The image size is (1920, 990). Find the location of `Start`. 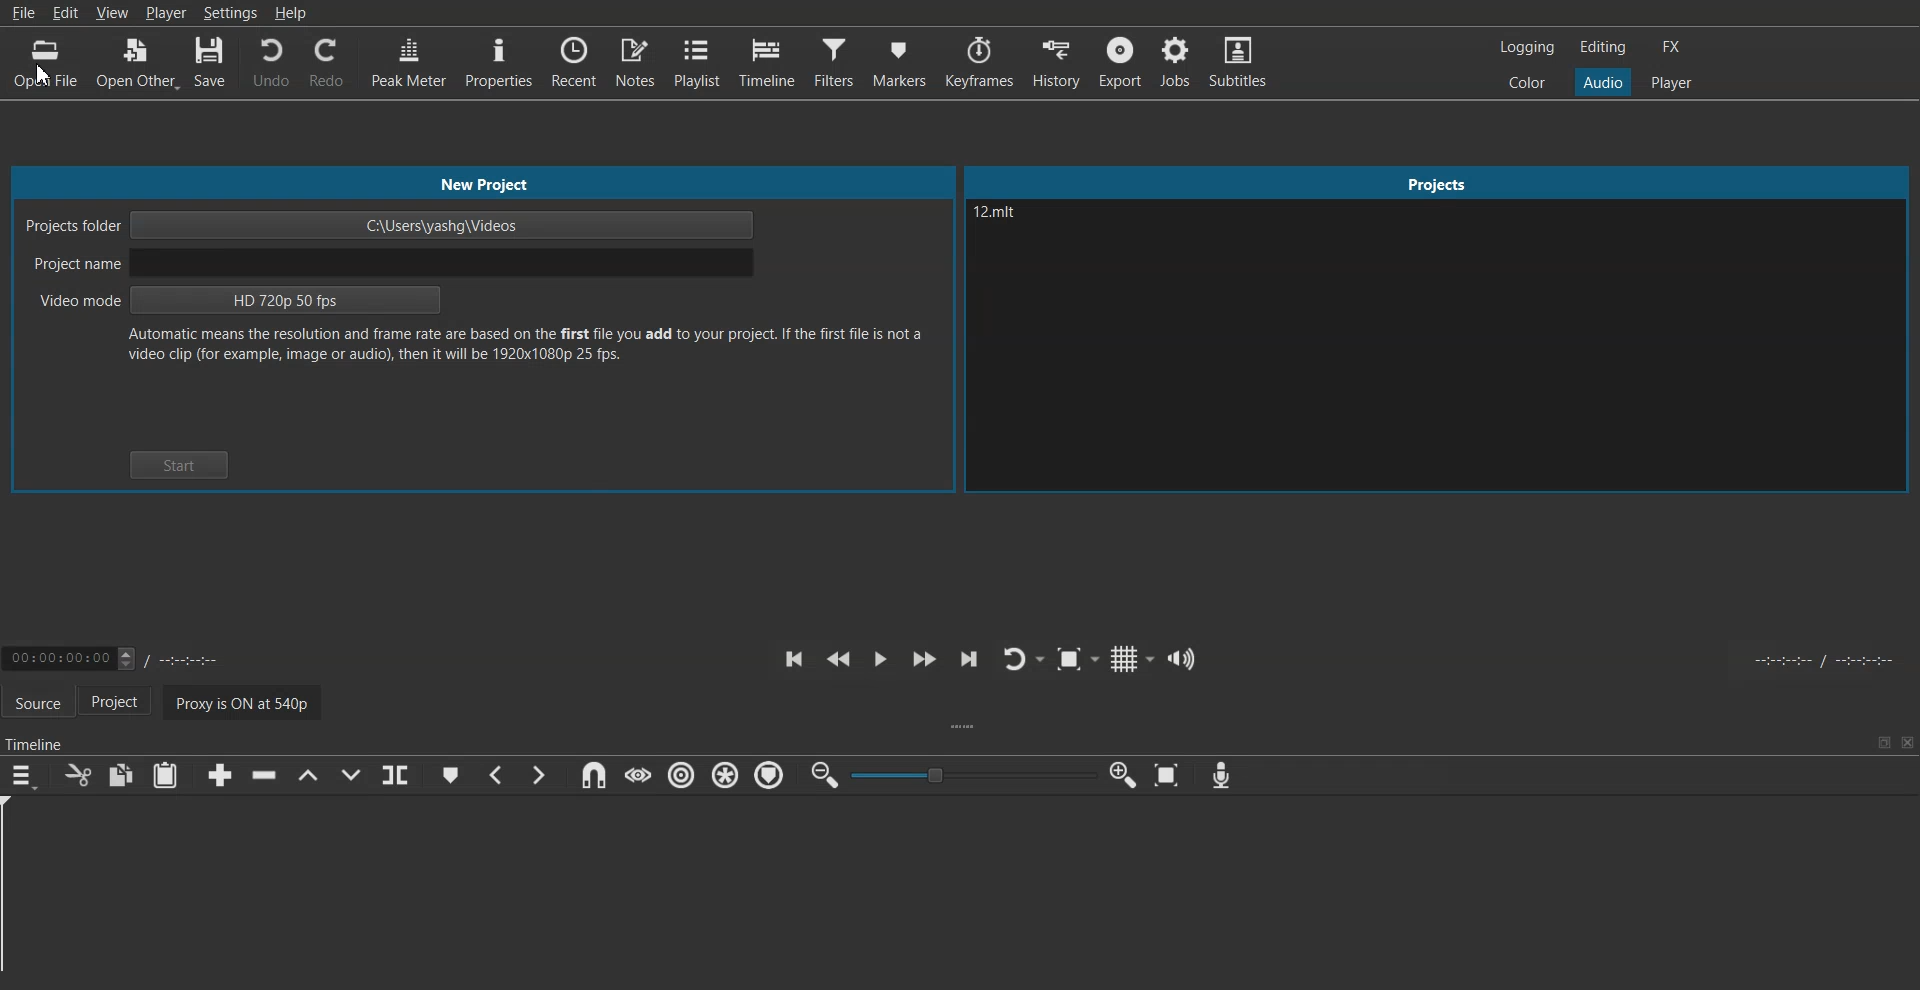

Start is located at coordinates (180, 465).